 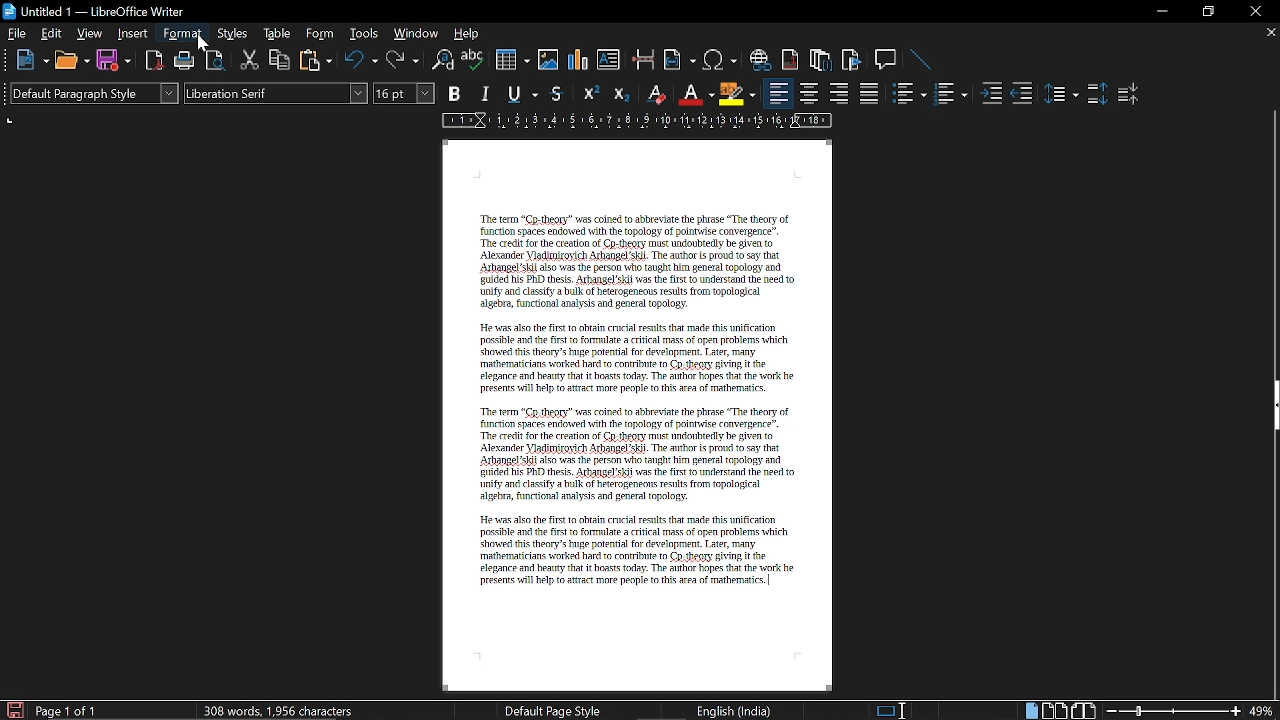 What do you see at coordinates (1055, 709) in the screenshot?
I see `Multiple page` at bounding box center [1055, 709].